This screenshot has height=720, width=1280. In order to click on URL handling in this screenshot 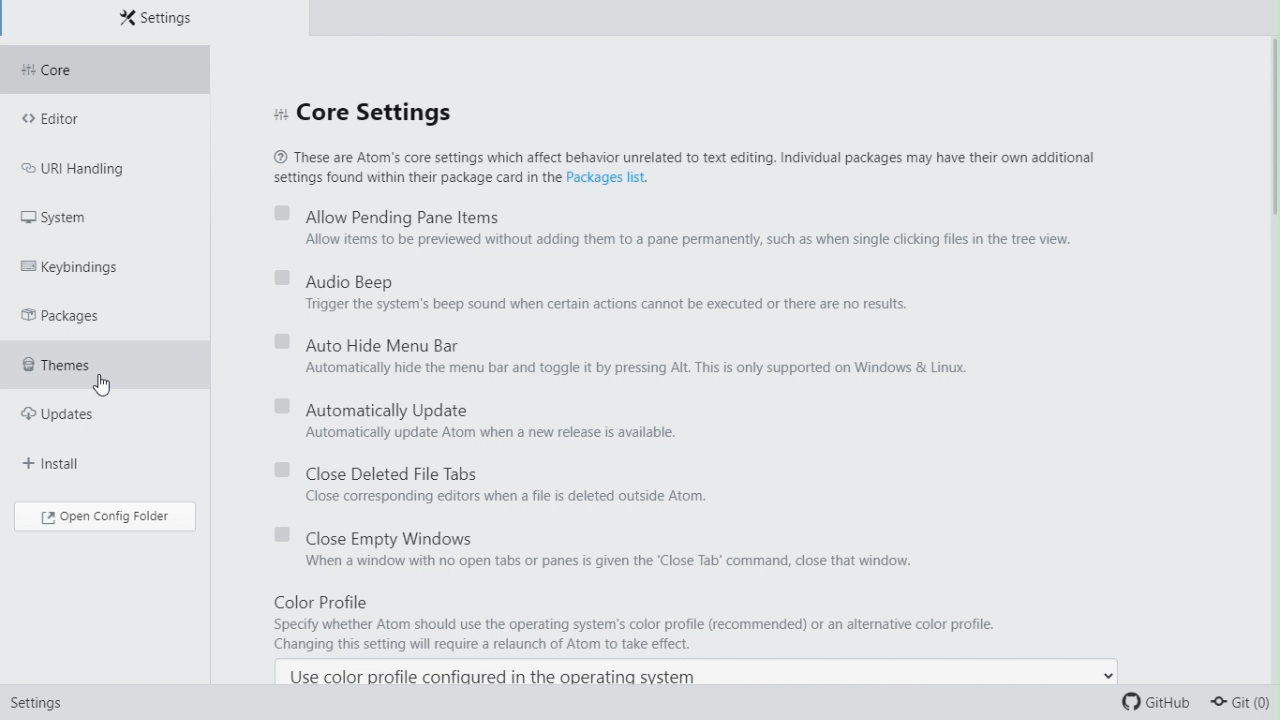, I will do `click(87, 164)`.